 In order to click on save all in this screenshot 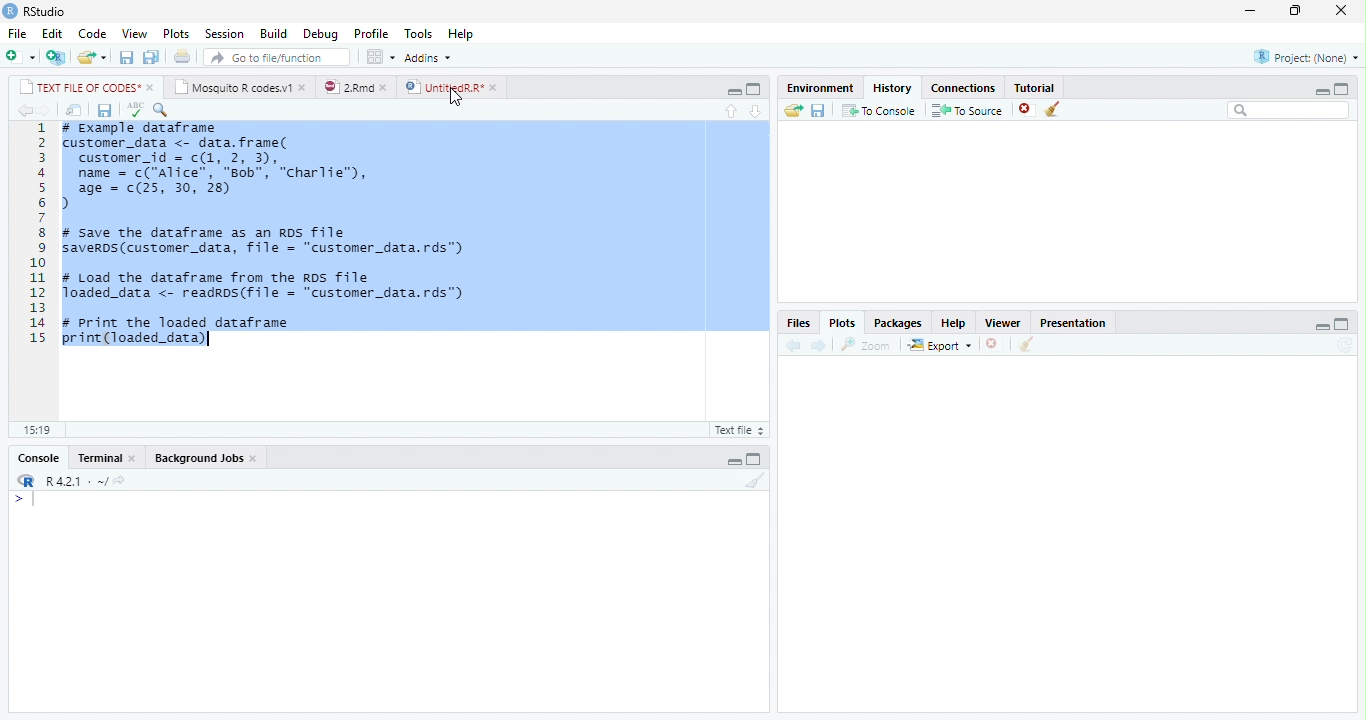, I will do `click(151, 58)`.